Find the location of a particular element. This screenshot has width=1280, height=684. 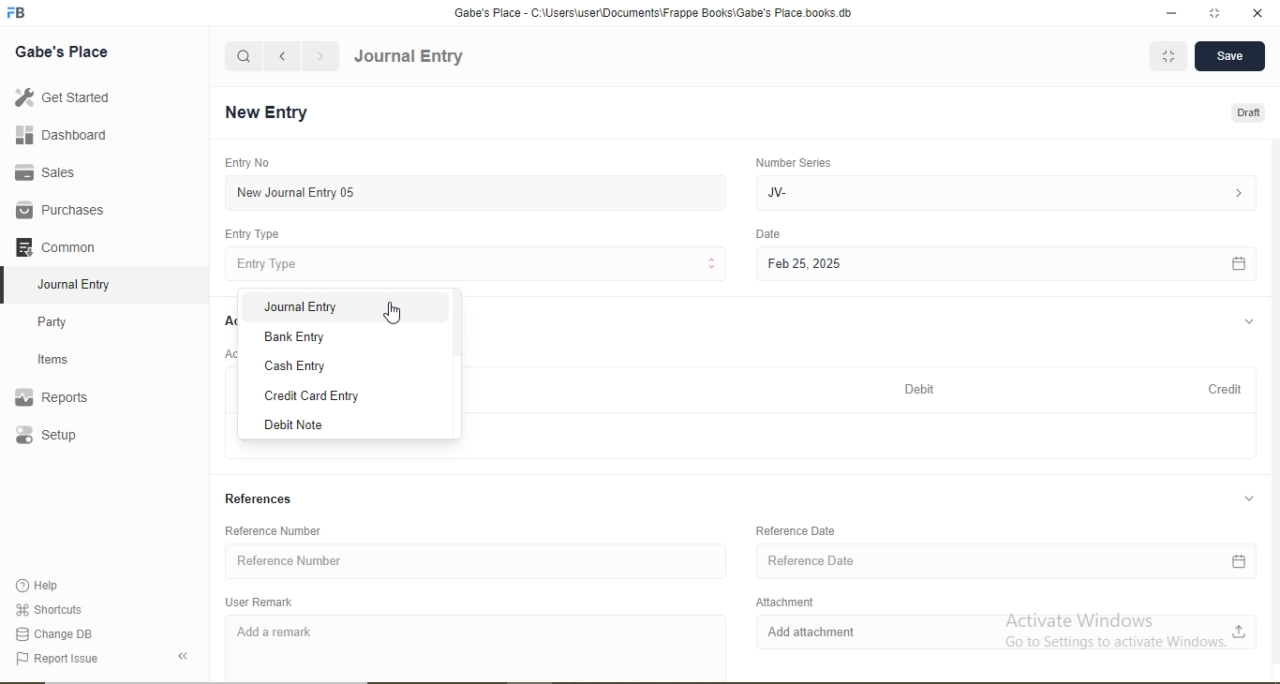

cursor is located at coordinates (394, 311).